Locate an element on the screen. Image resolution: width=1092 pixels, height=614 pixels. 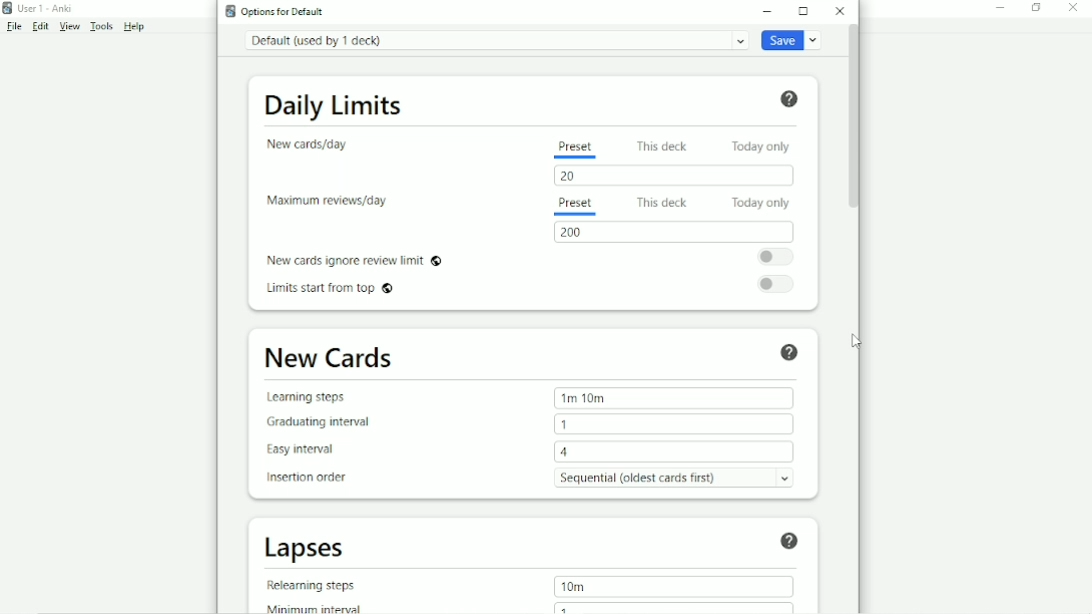
Cursor is located at coordinates (857, 342).